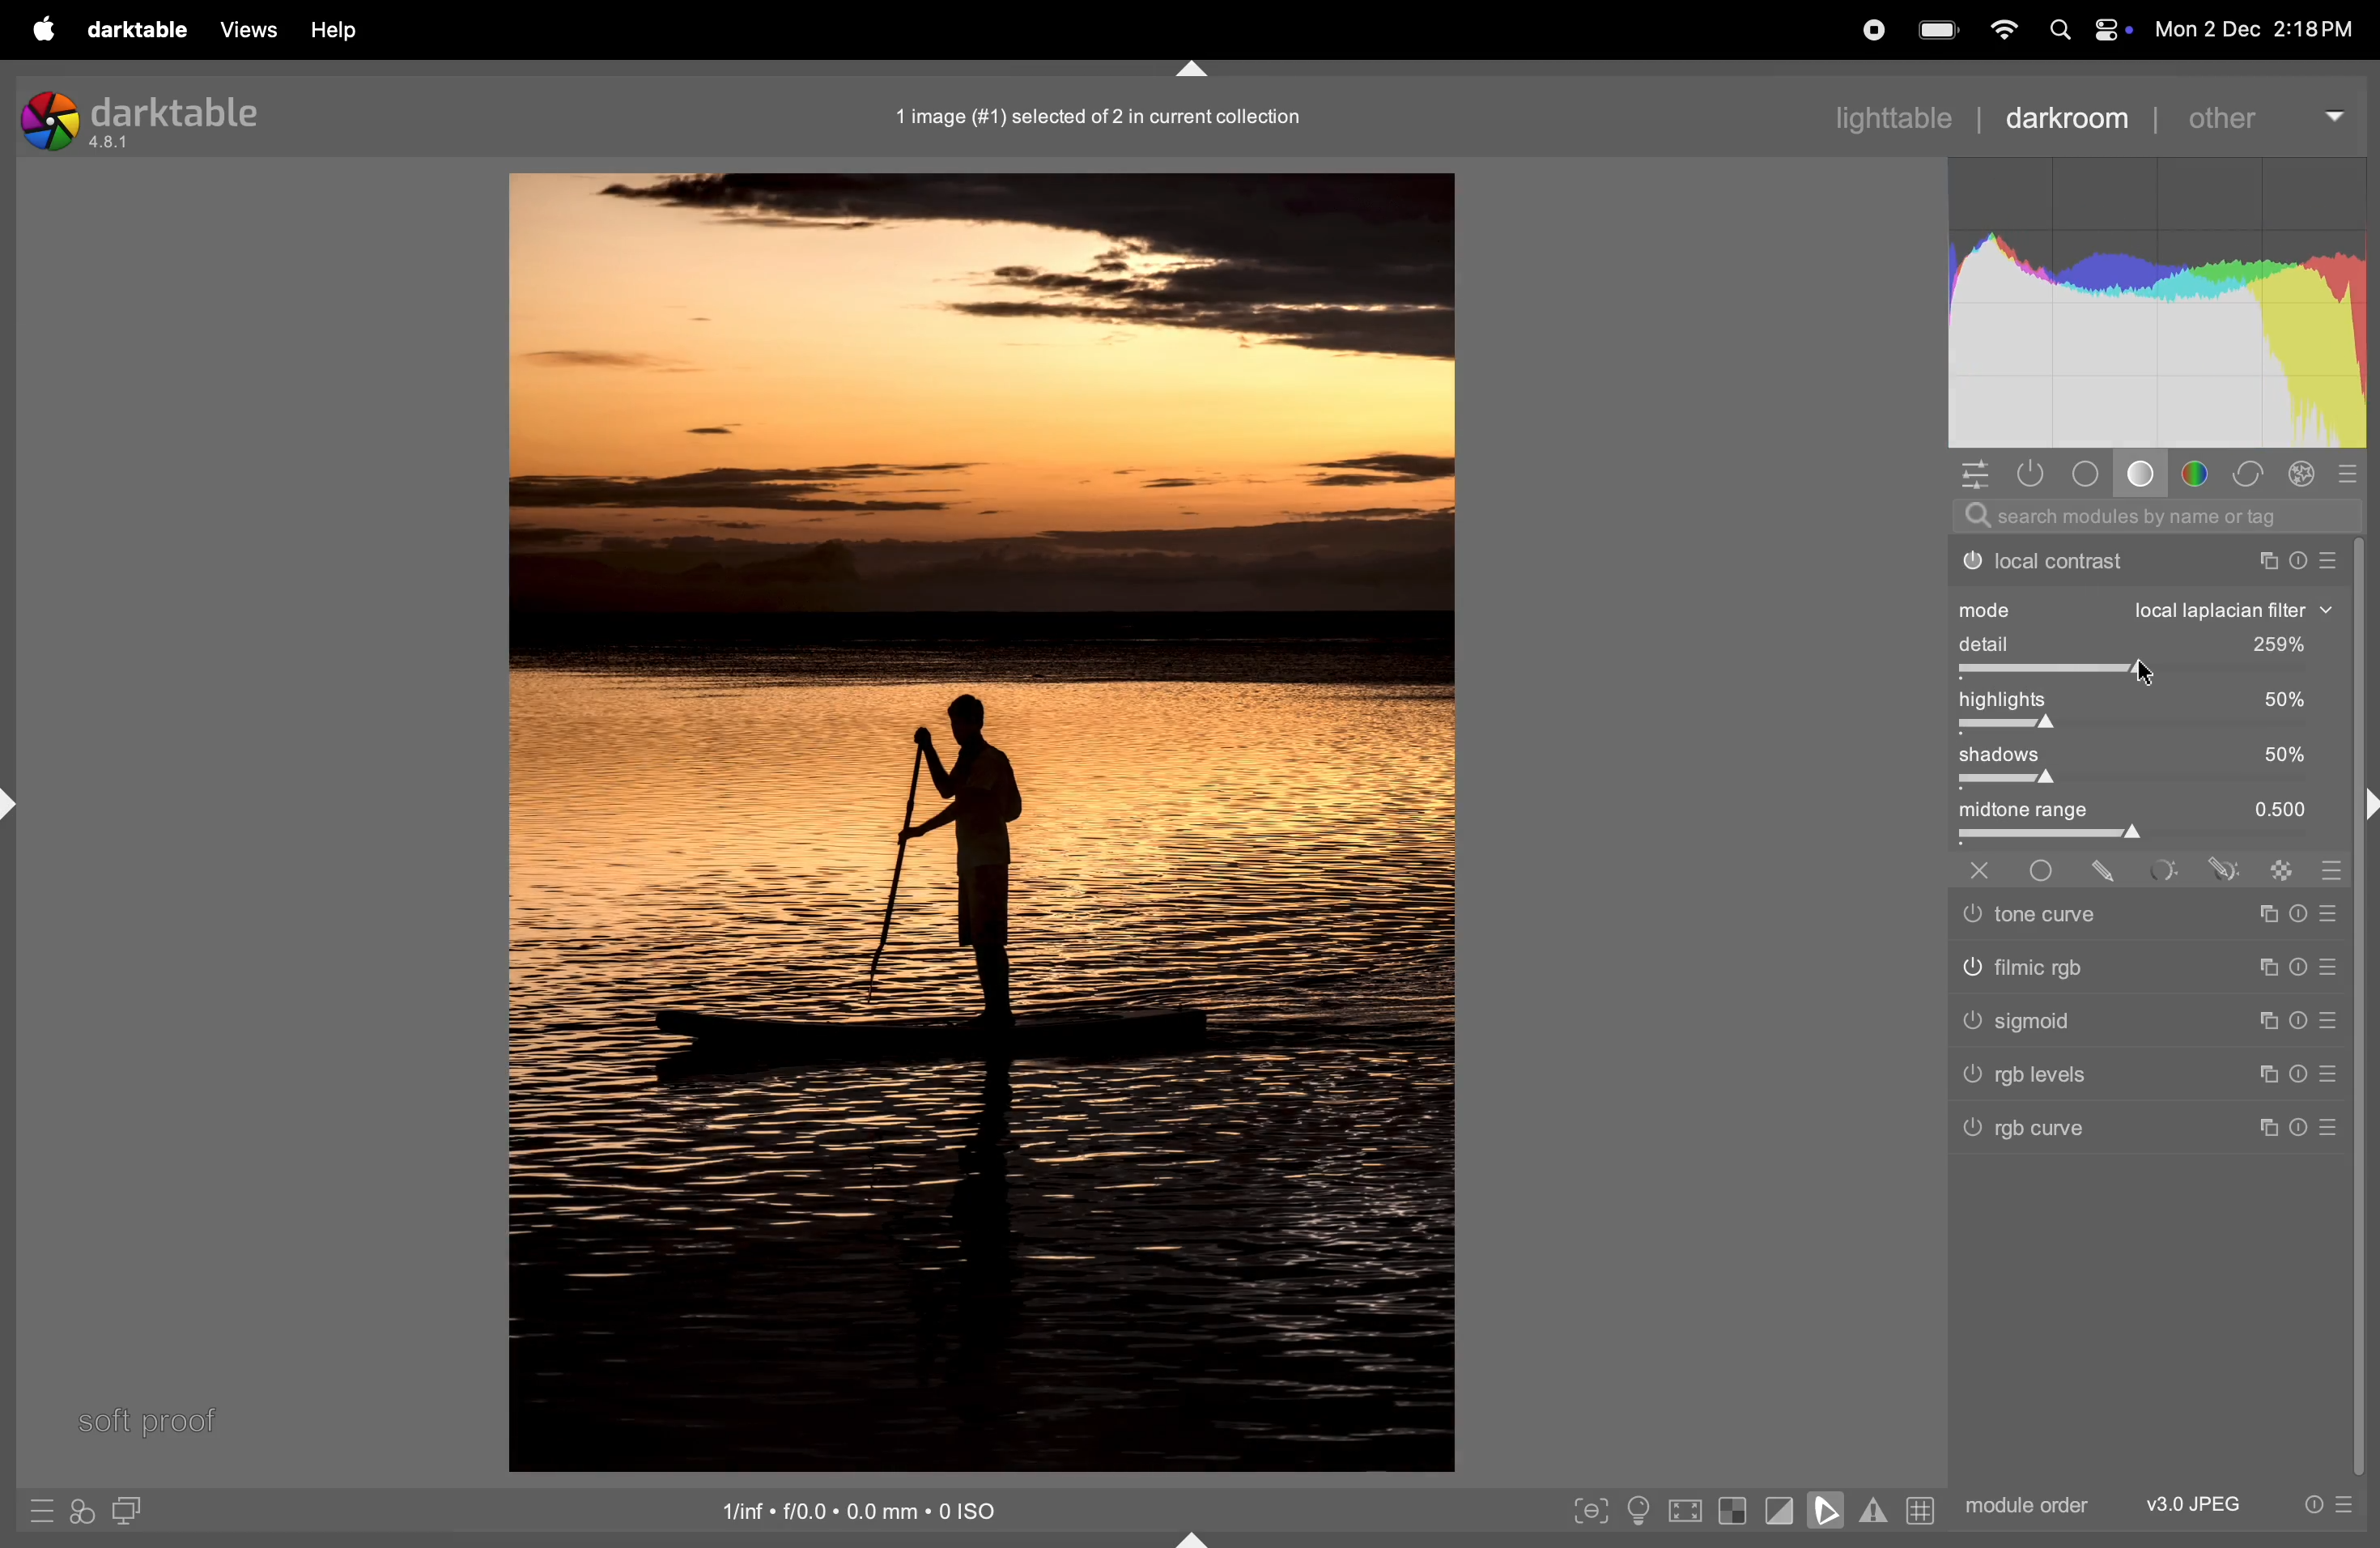 The width and height of the screenshot is (2380, 1548). What do you see at coordinates (2112, 871) in the screenshot?
I see `sign` at bounding box center [2112, 871].